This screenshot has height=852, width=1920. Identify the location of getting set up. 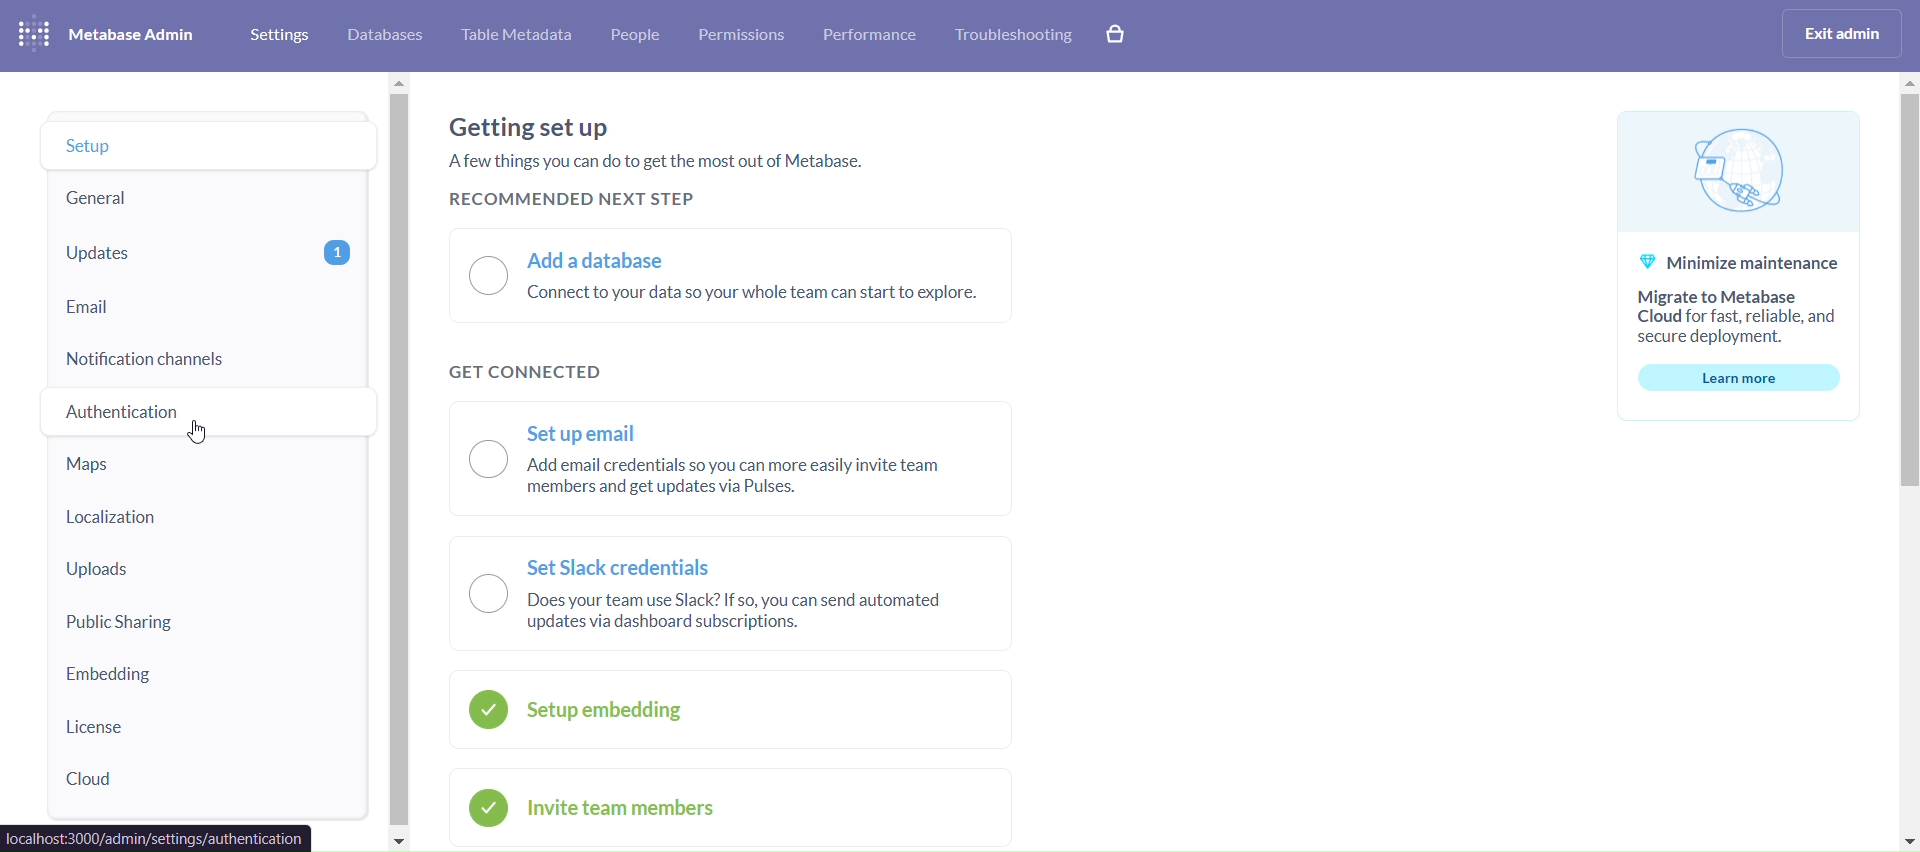
(662, 161).